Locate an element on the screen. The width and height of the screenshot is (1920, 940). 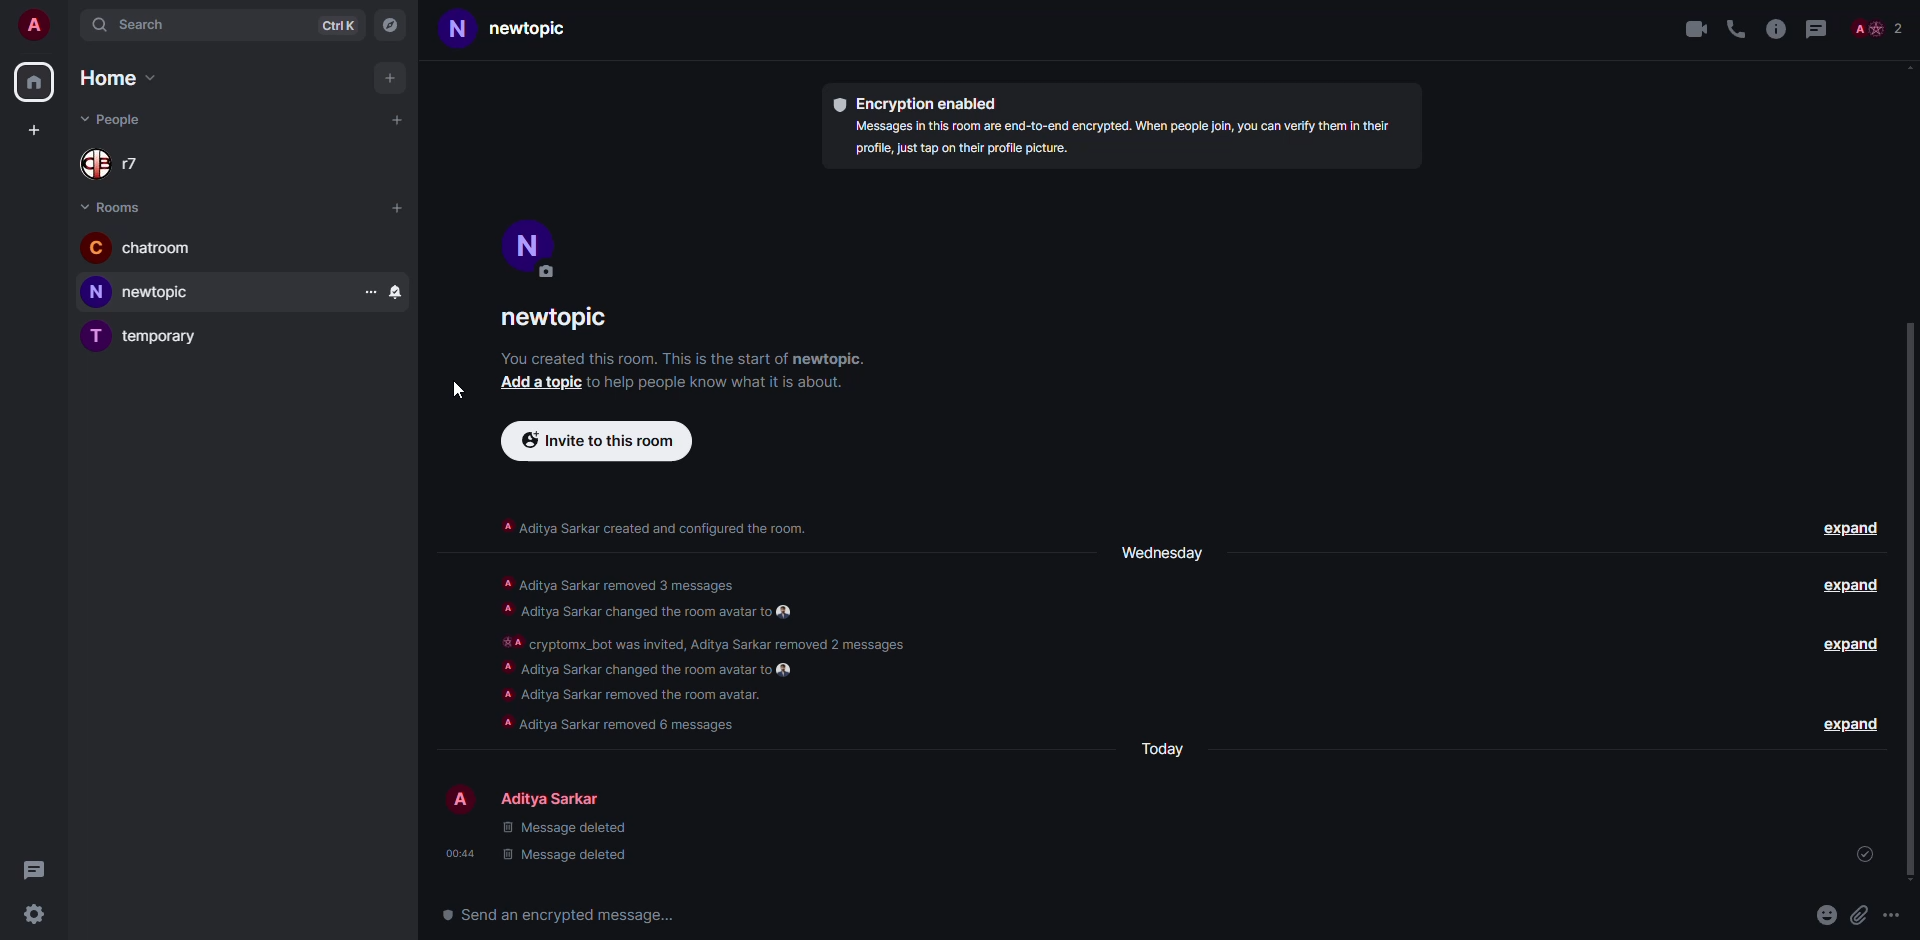
people is located at coordinates (1884, 26).